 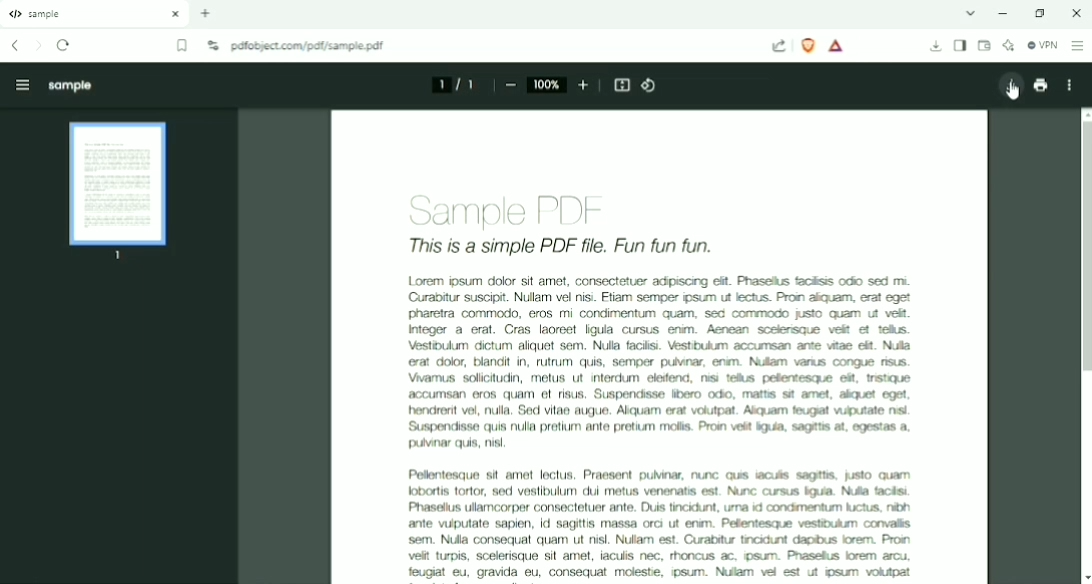 I want to click on Zoom Percentage, so click(x=547, y=84).